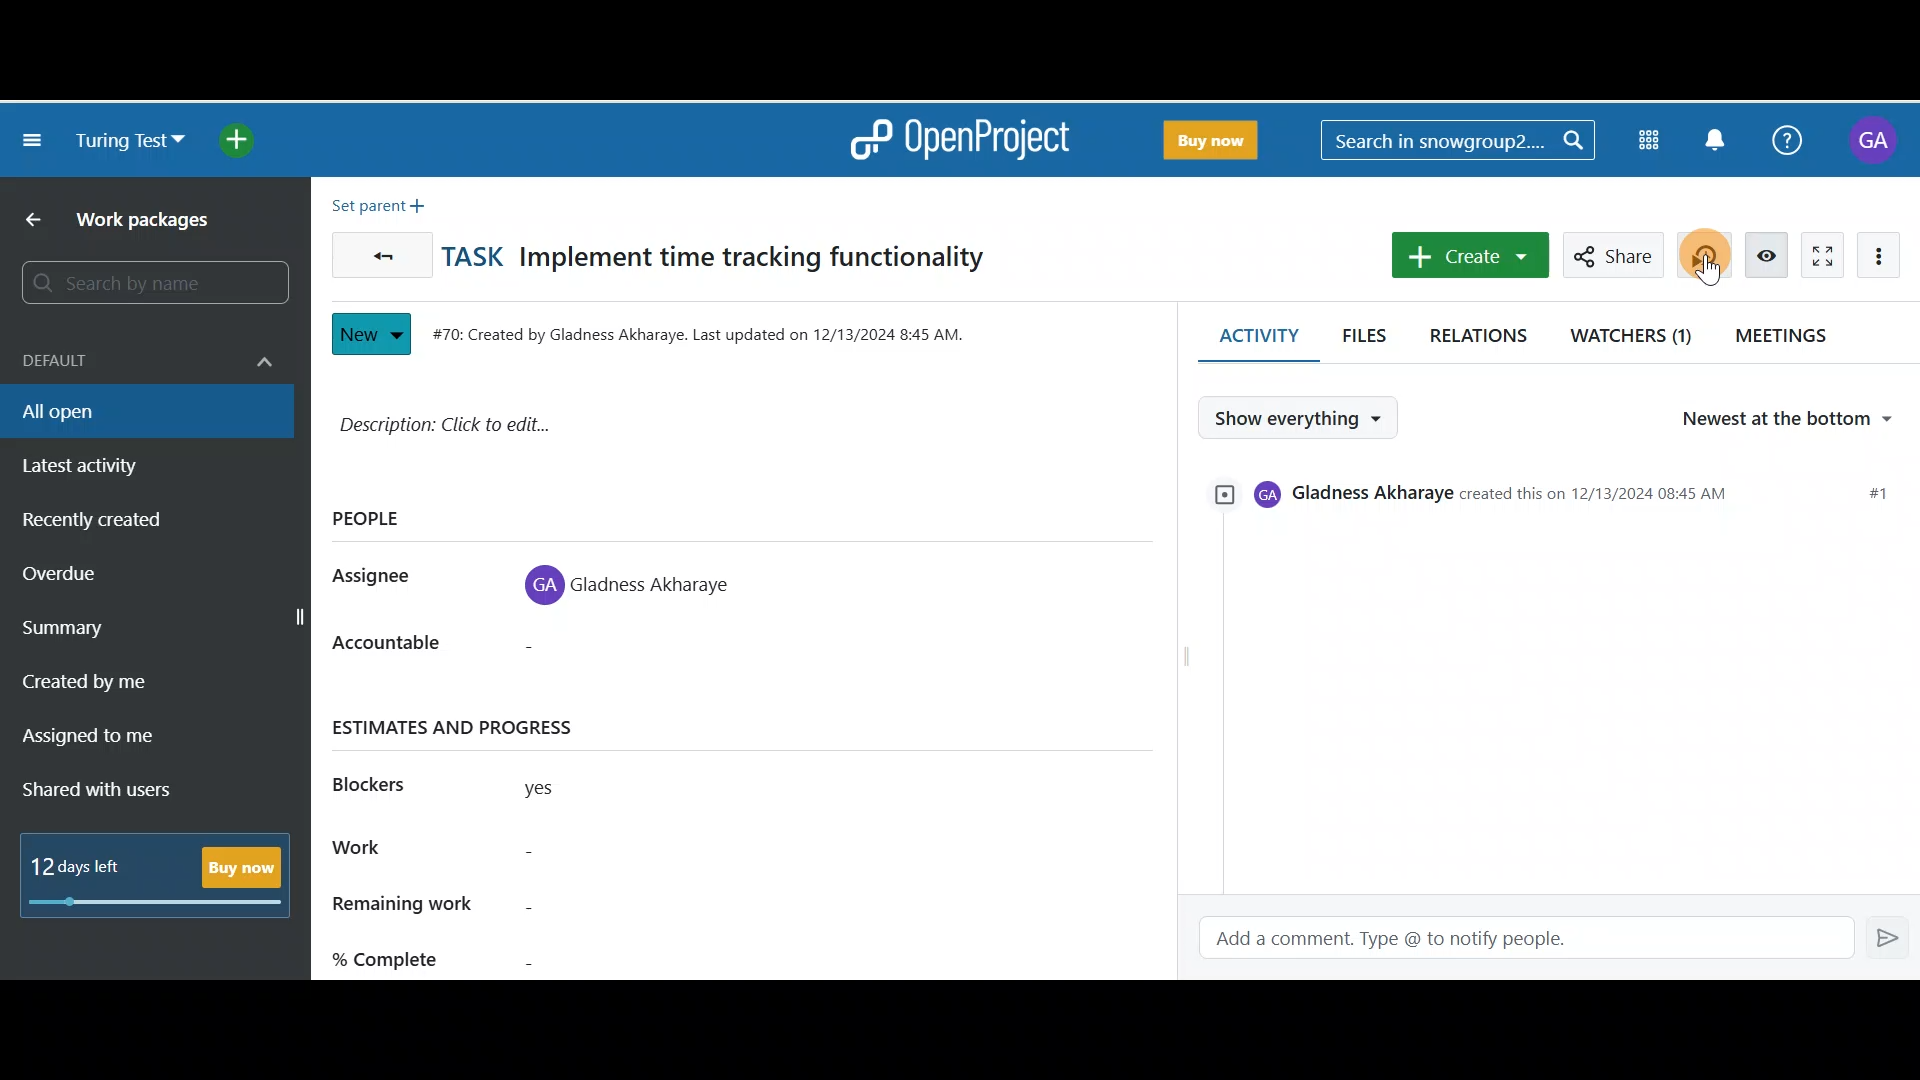 Image resolution: width=1920 pixels, height=1080 pixels. Describe the element at coordinates (758, 260) in the screenshot. I see `Implement time tracking functionality` at that location.